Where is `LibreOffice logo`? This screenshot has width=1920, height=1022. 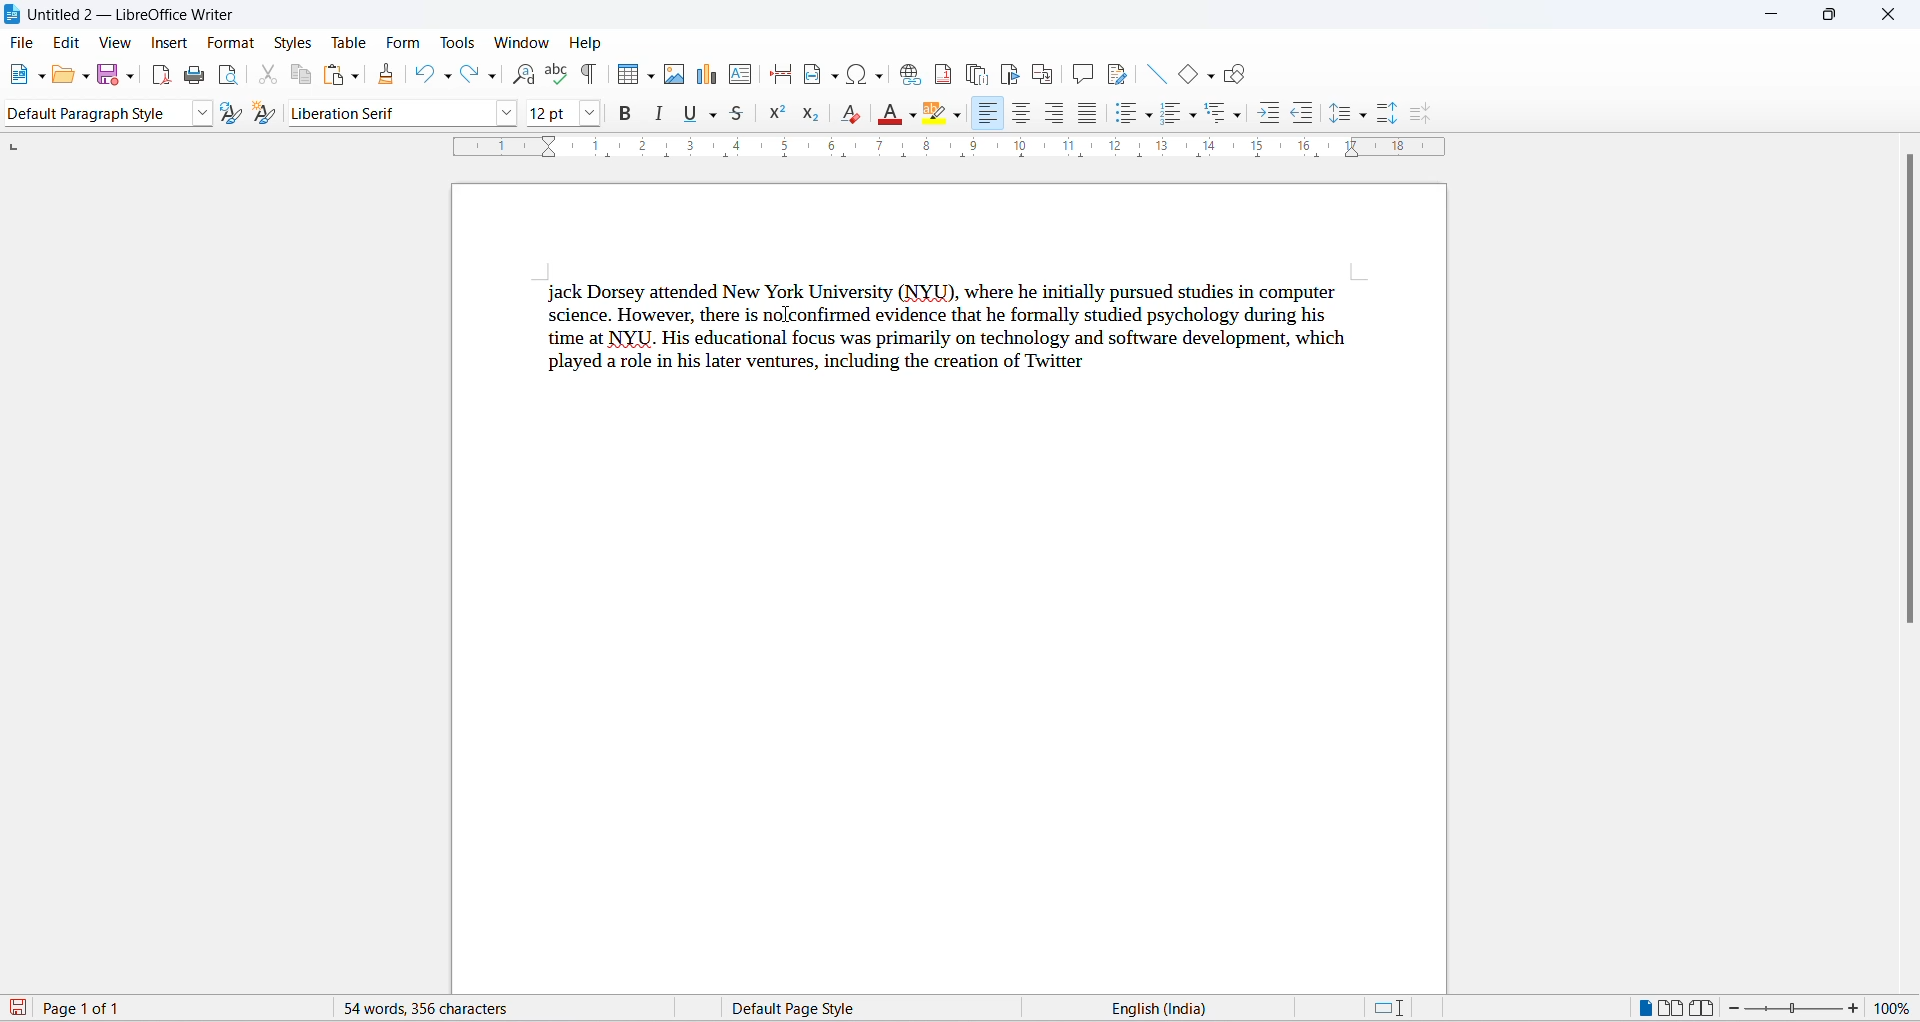 LibreOffice logo is located at coordinates (133, 15).